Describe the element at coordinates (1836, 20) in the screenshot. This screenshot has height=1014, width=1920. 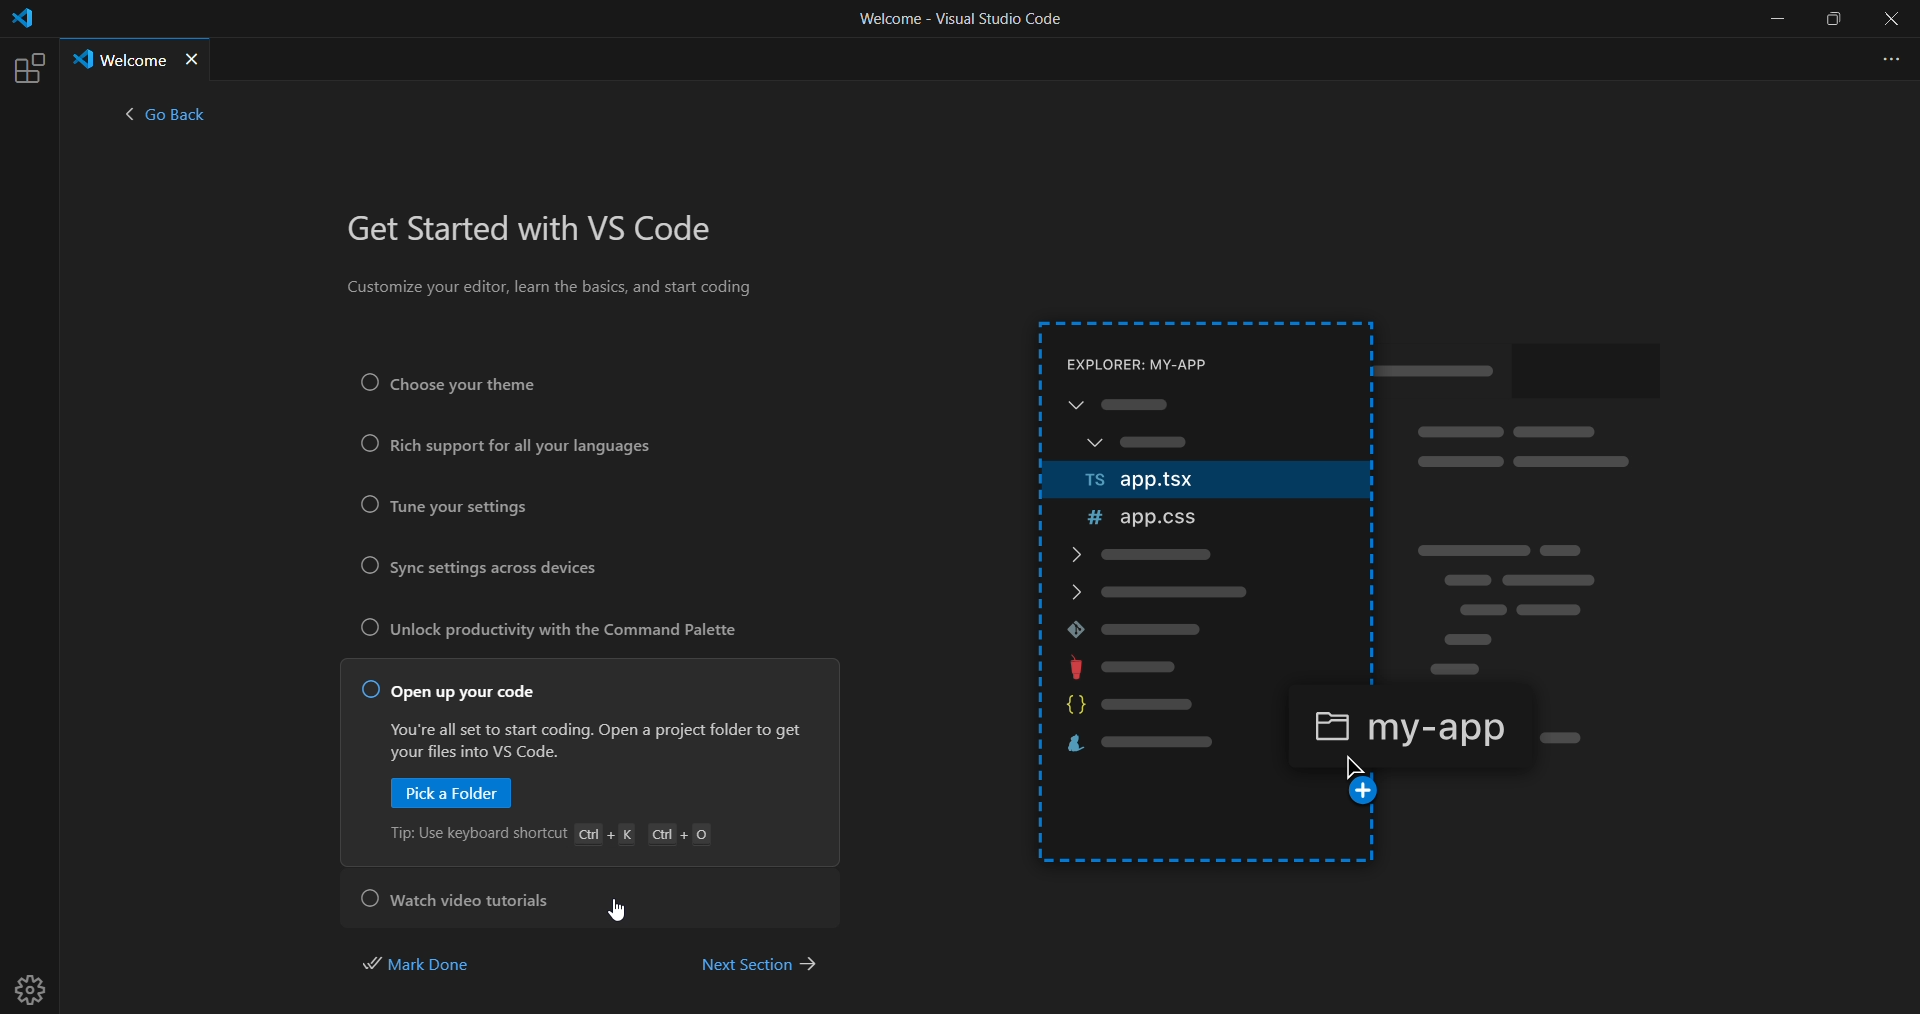
I see `maximize` at that location.